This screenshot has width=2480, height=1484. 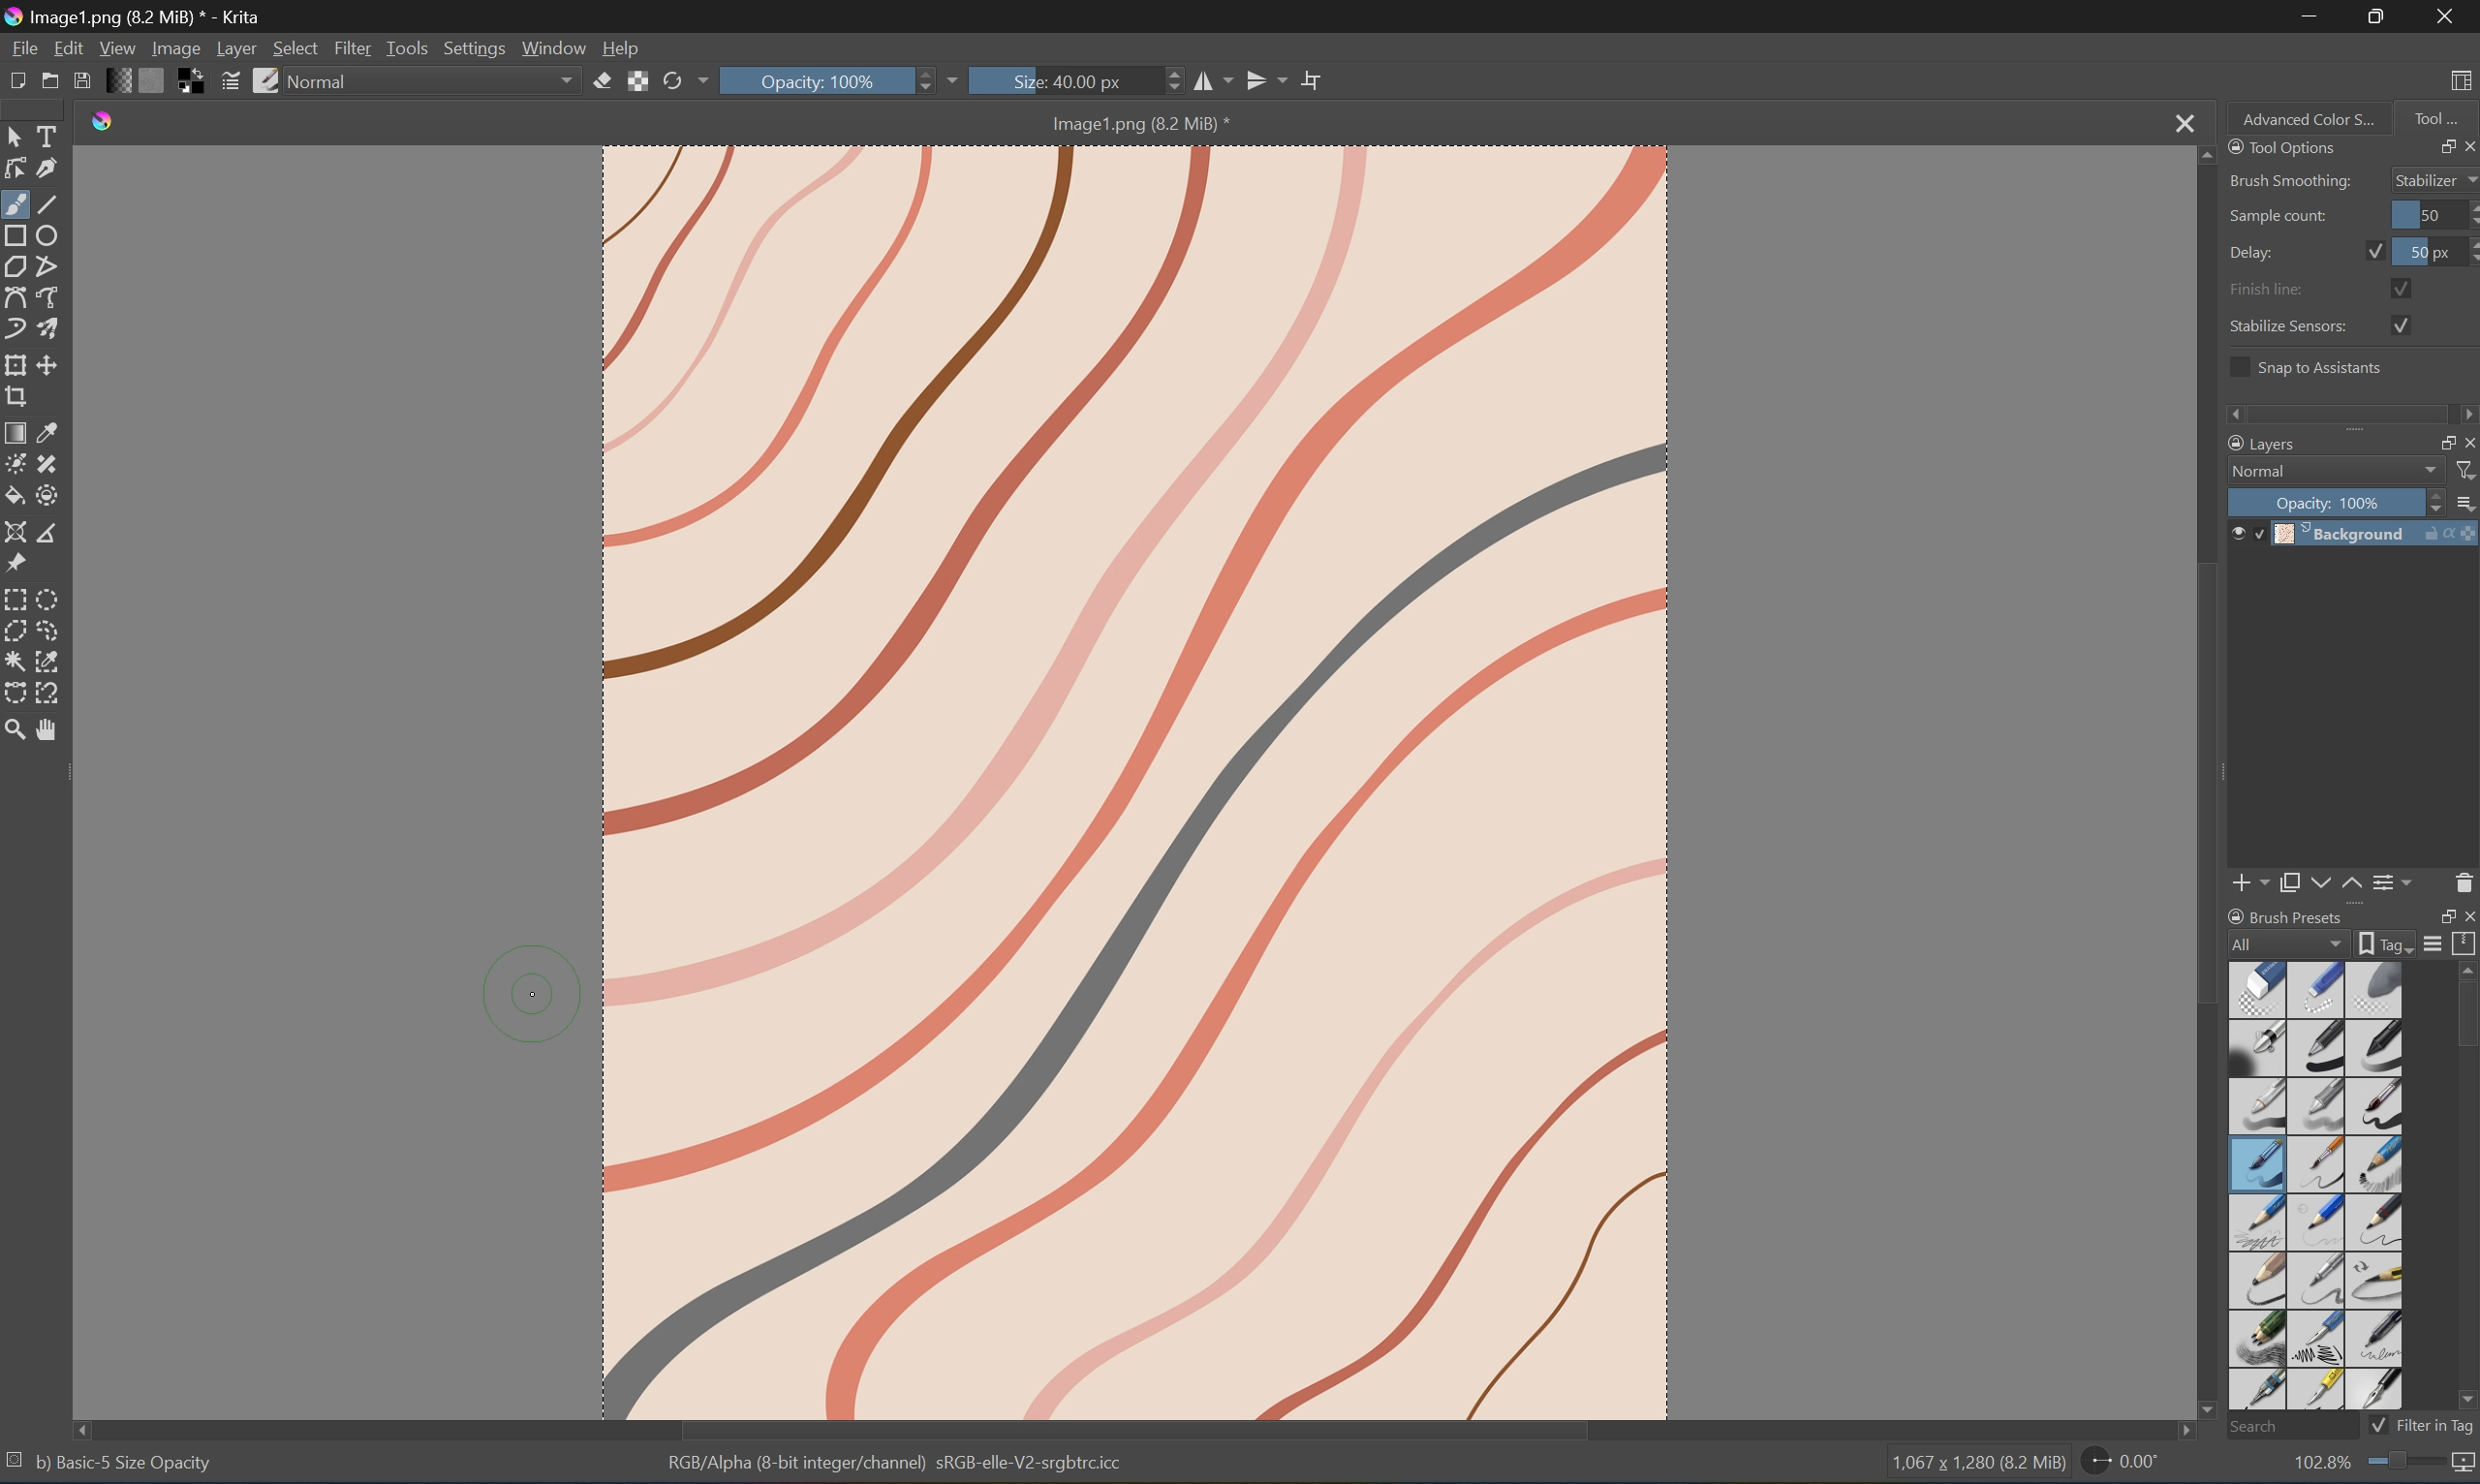 What do you see at coordinates (2437, 1425) in the screenshot?
I see `Filter in tag` at bounding box center [2437, 1425].